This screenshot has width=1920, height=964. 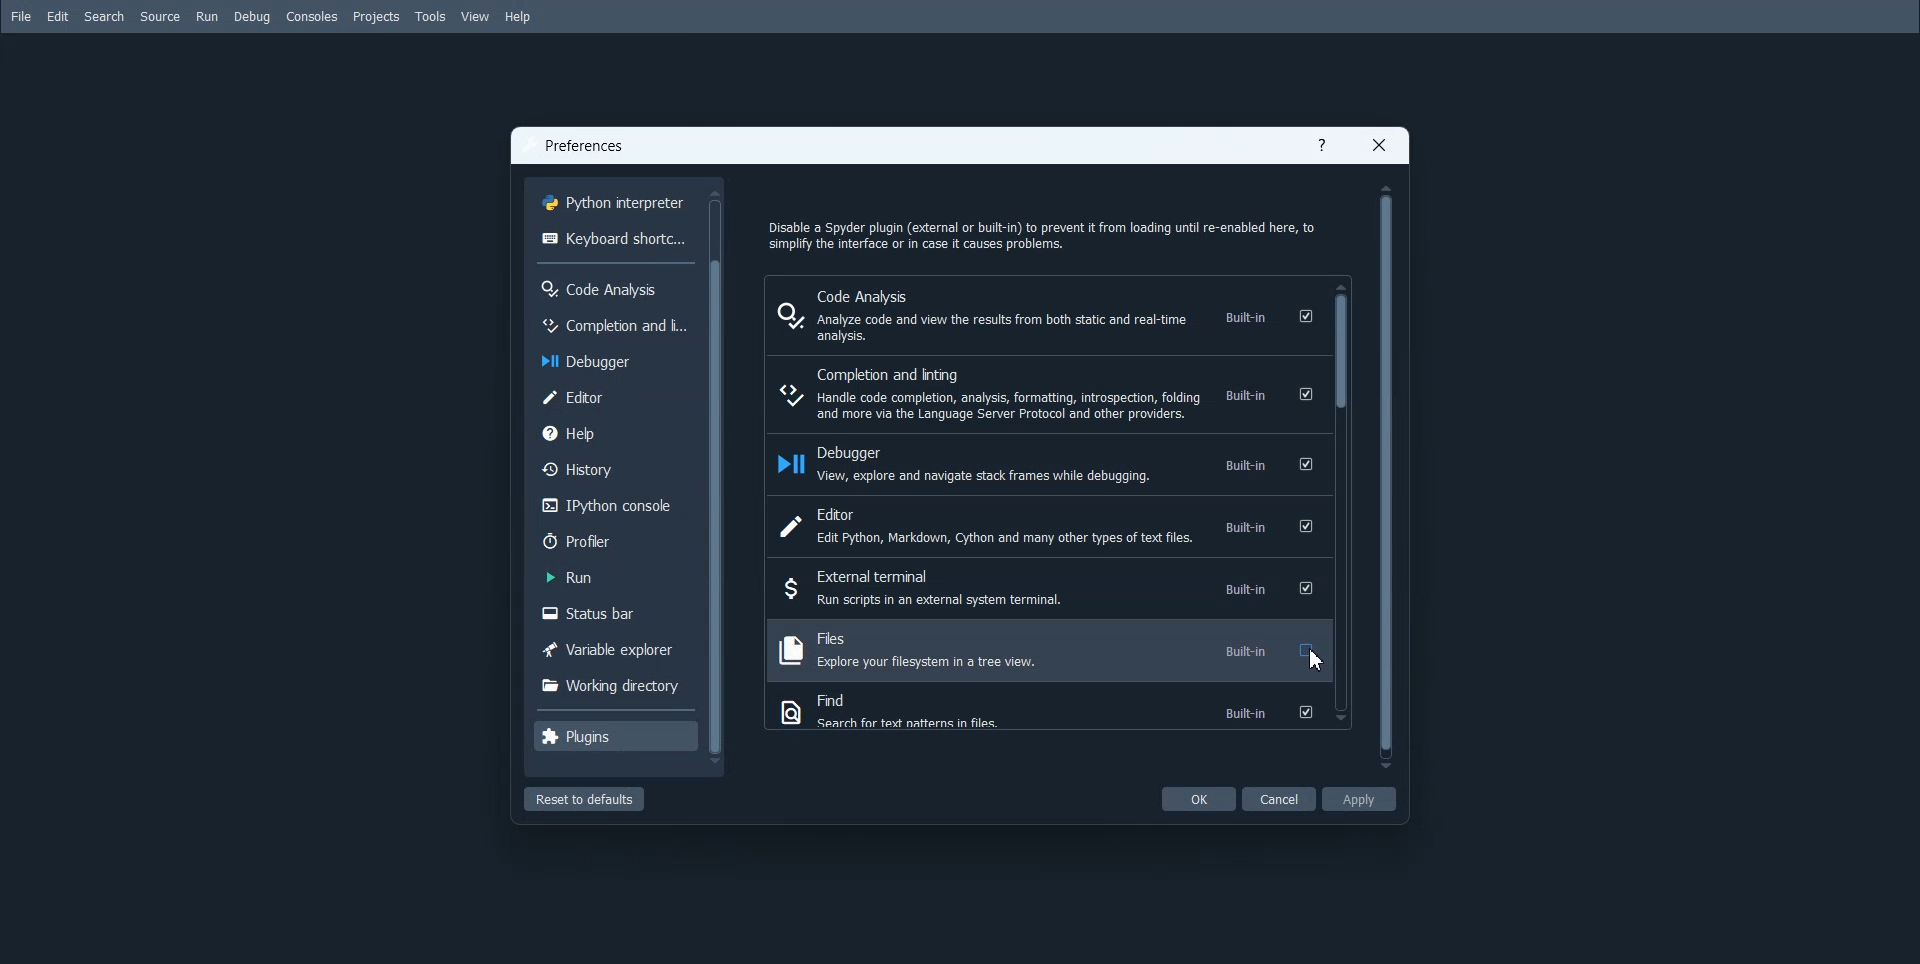 I want to click on Working directory, so click(x=612, y=683).